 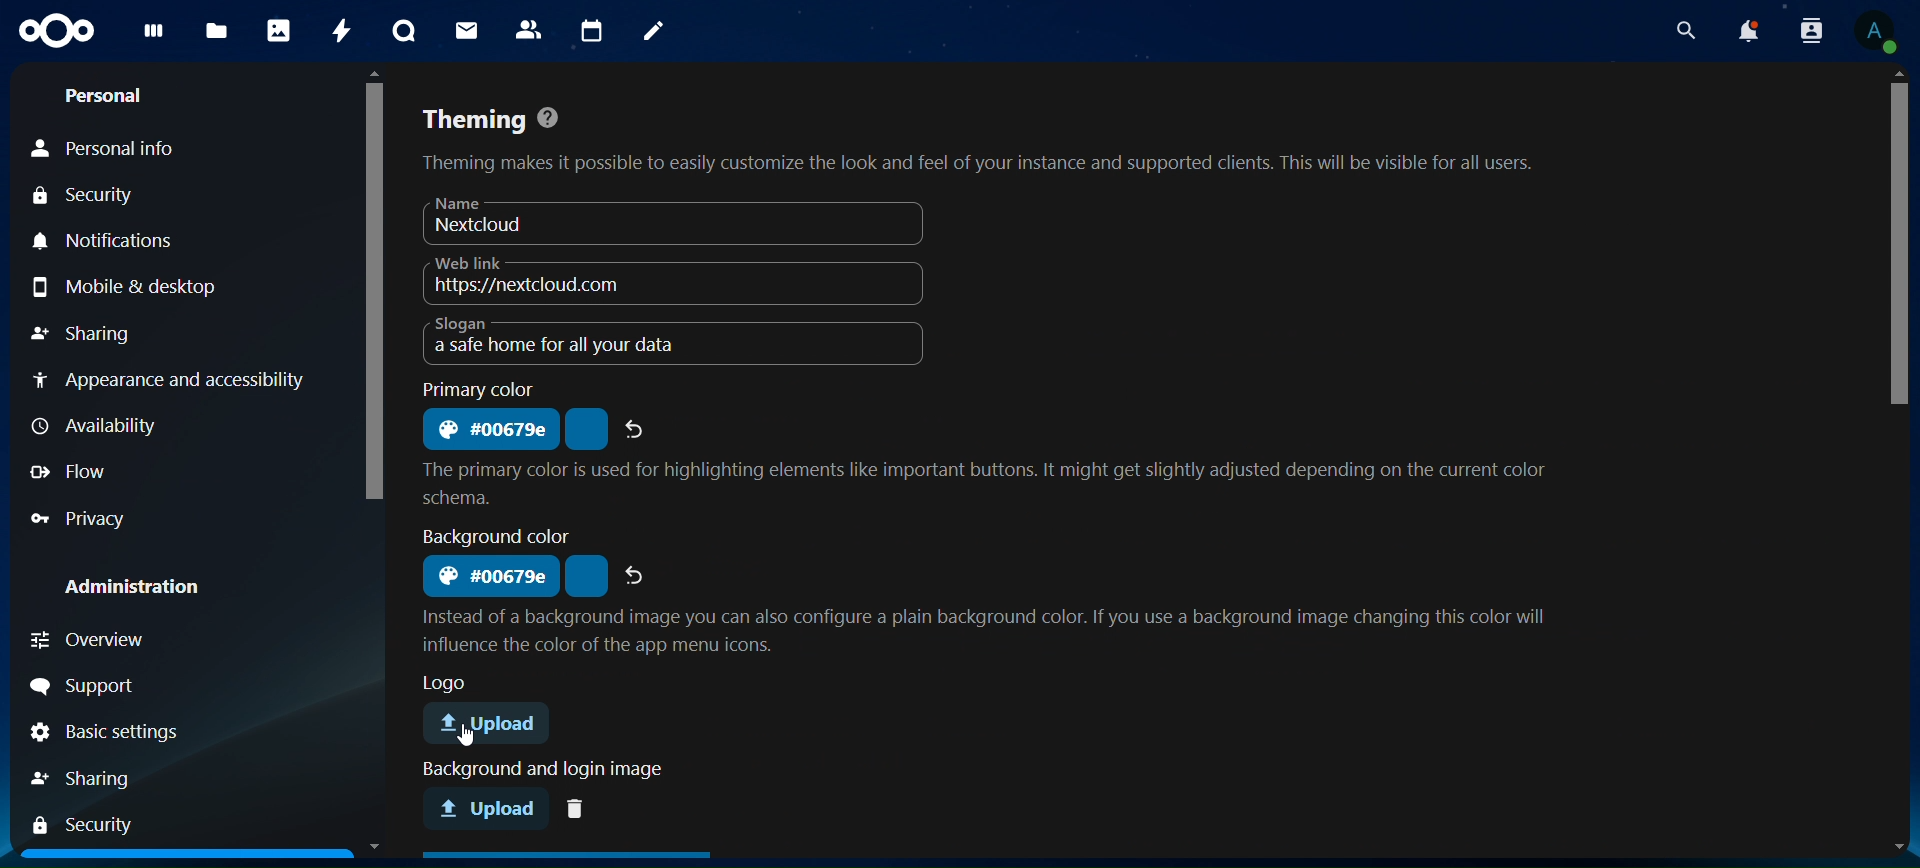 What do you see at coordinates (1895, 249) in the screenshot?
I see `scroll bar` at bounding box center [1895, 249].